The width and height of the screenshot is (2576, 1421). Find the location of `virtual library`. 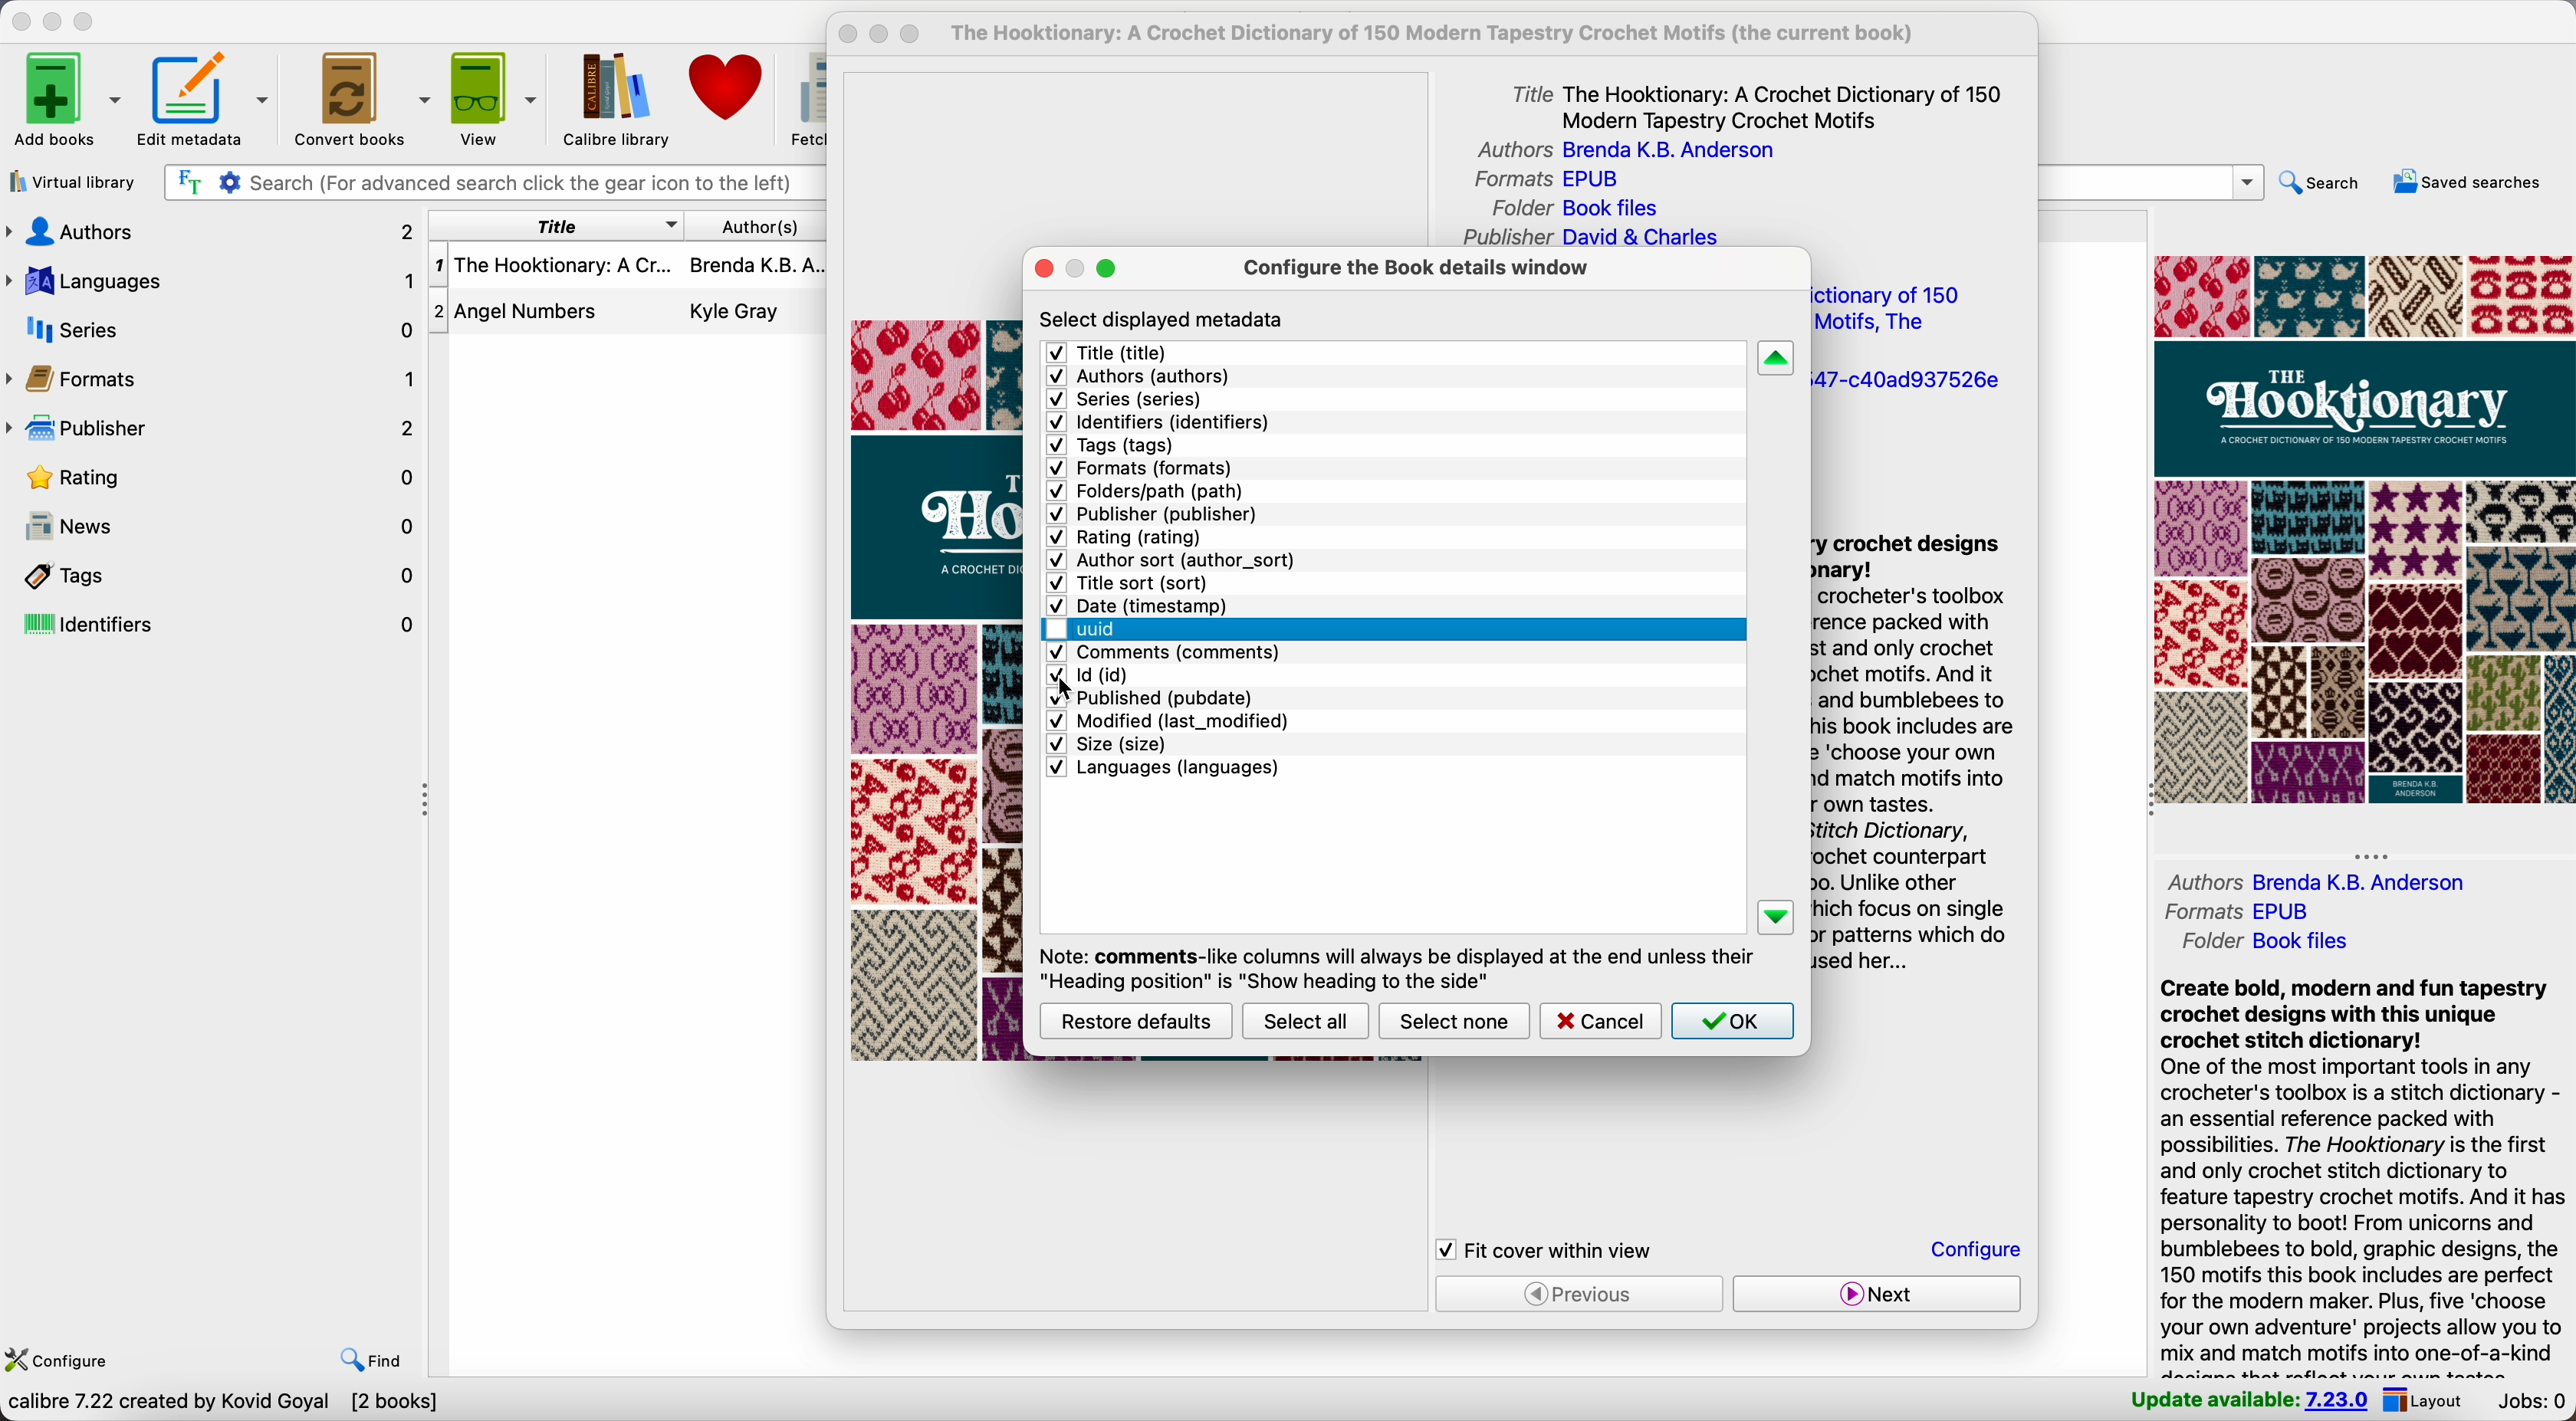

virtual library is located at coordinates (71, 180).